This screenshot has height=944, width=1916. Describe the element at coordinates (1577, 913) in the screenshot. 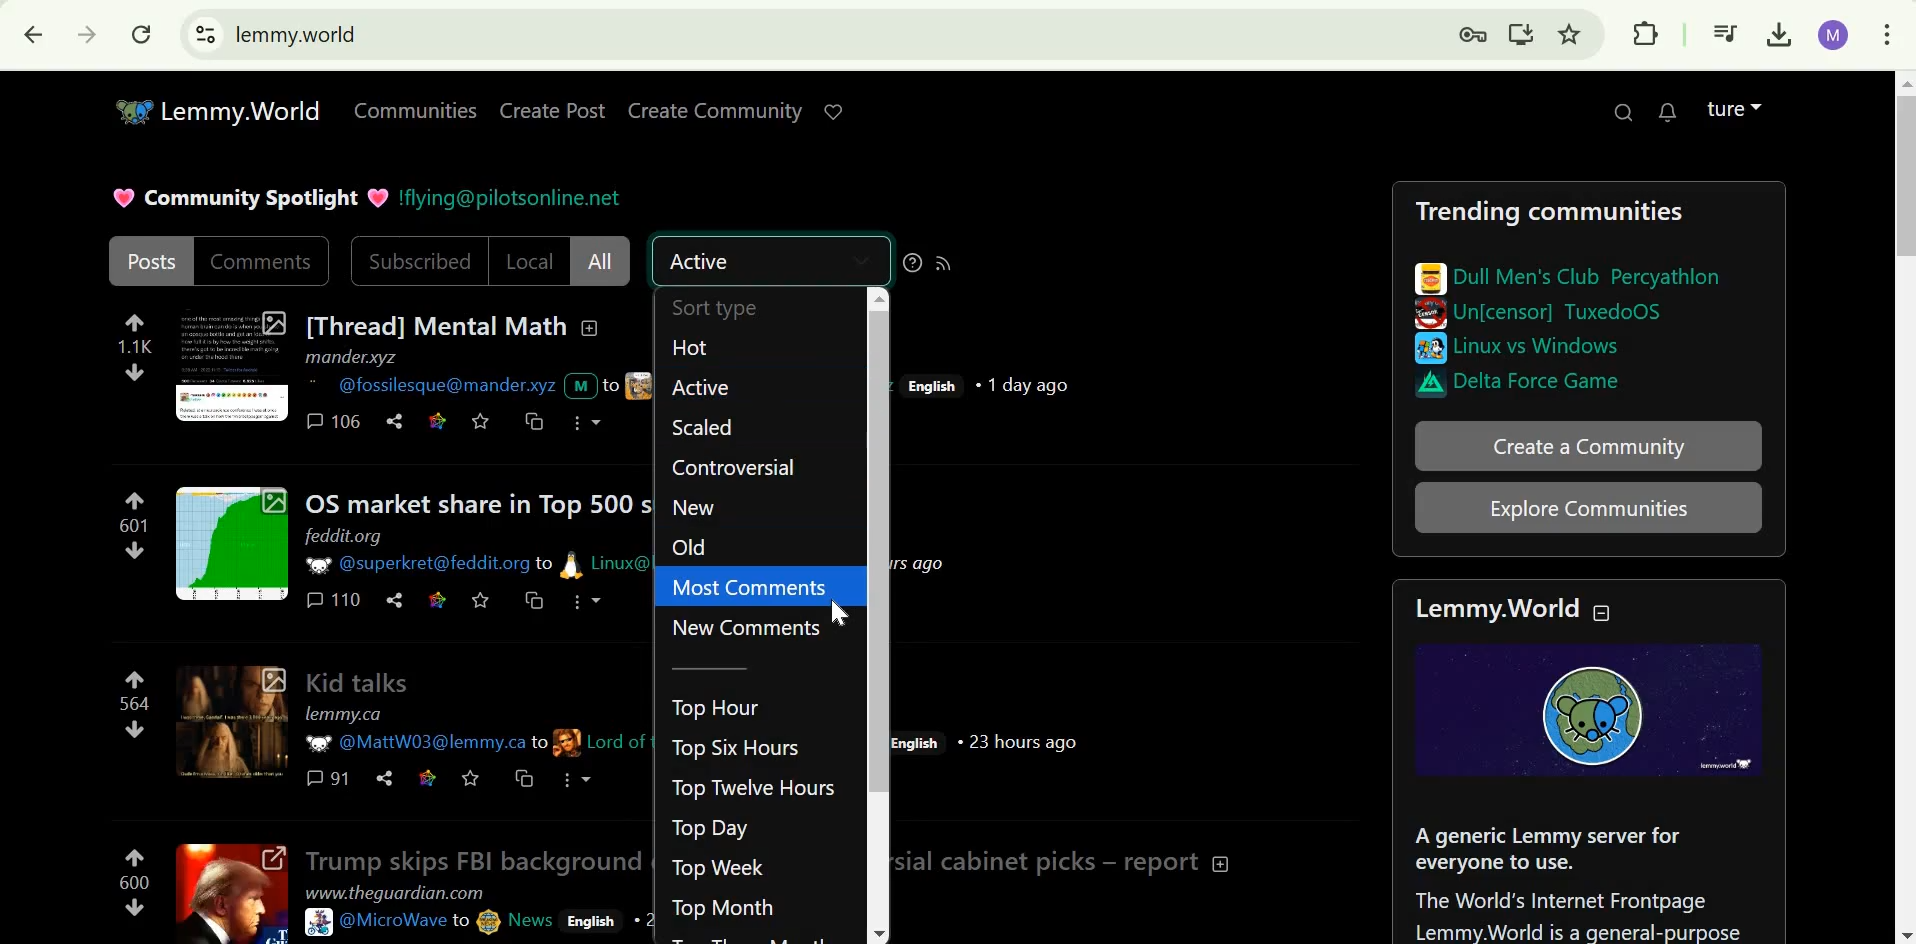

I see `The world's internet frontpage Lemmy.World is a general-purpose` at that location.